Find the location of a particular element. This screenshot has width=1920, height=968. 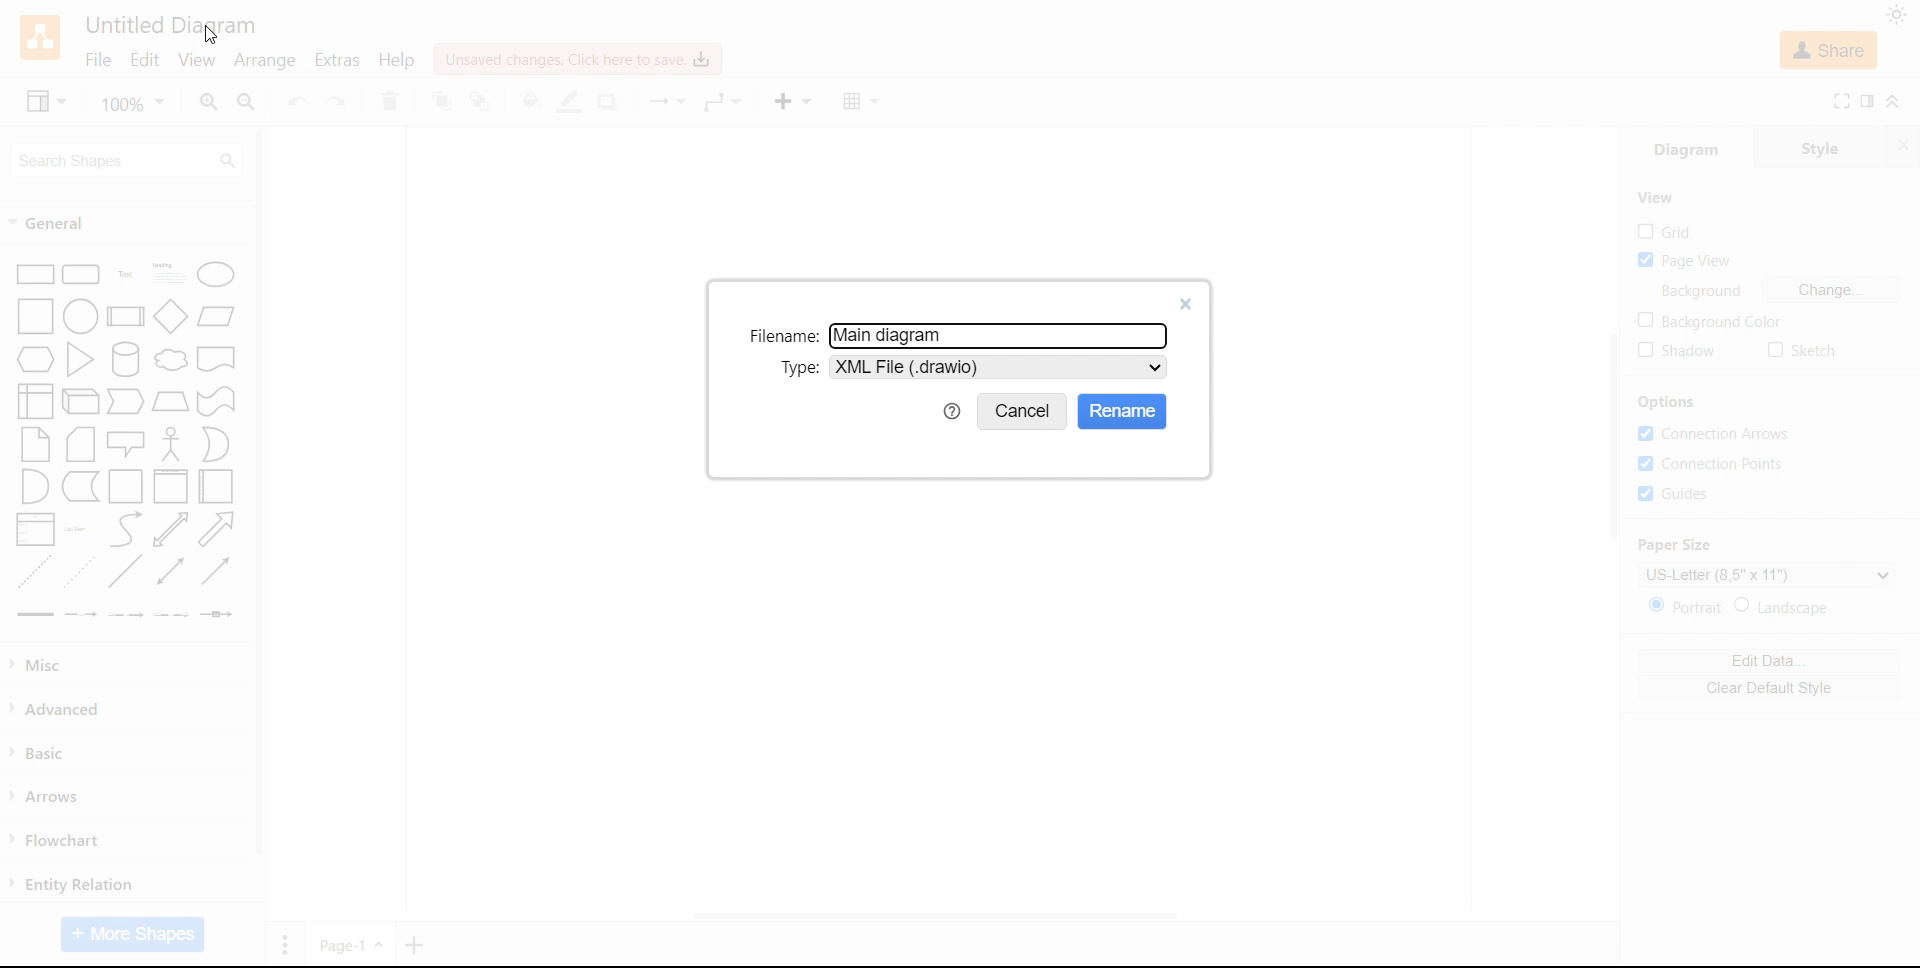

Send to back  is located at coordinates (483, 102).